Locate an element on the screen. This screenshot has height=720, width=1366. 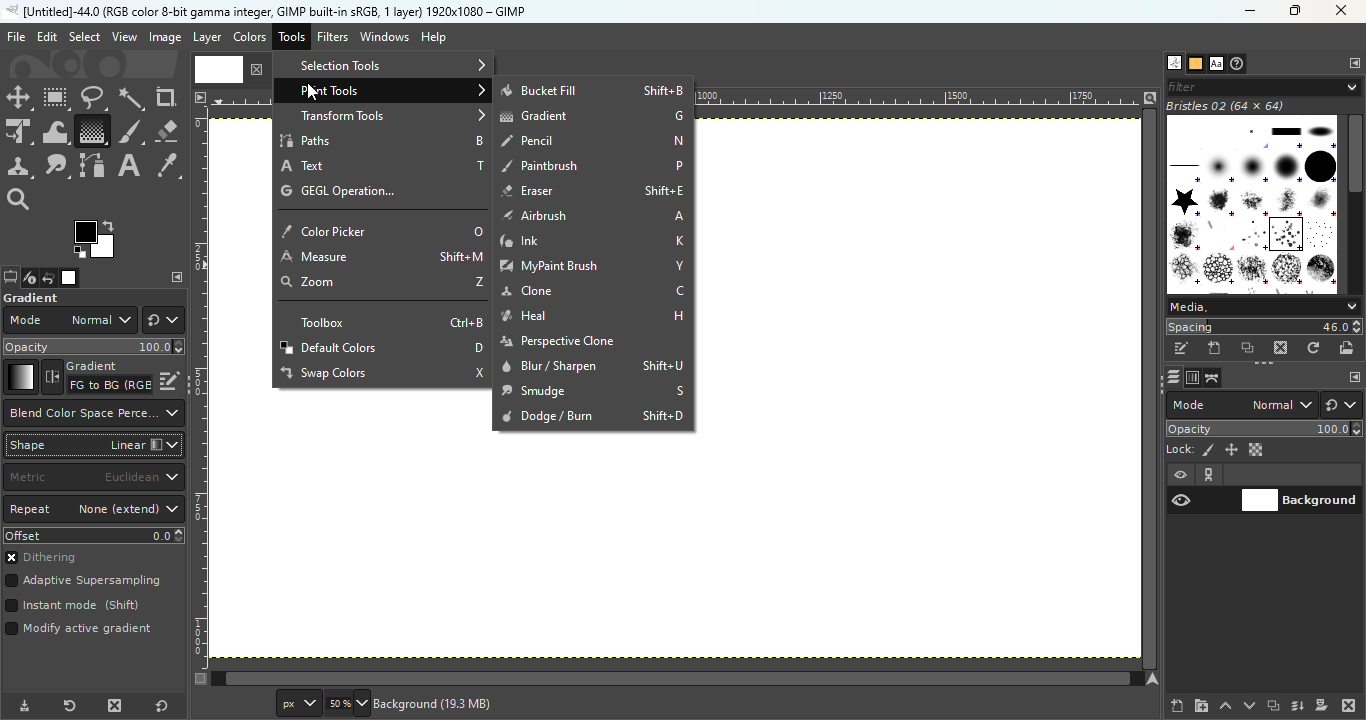
Free select tool is located at coordinates (92, 97).